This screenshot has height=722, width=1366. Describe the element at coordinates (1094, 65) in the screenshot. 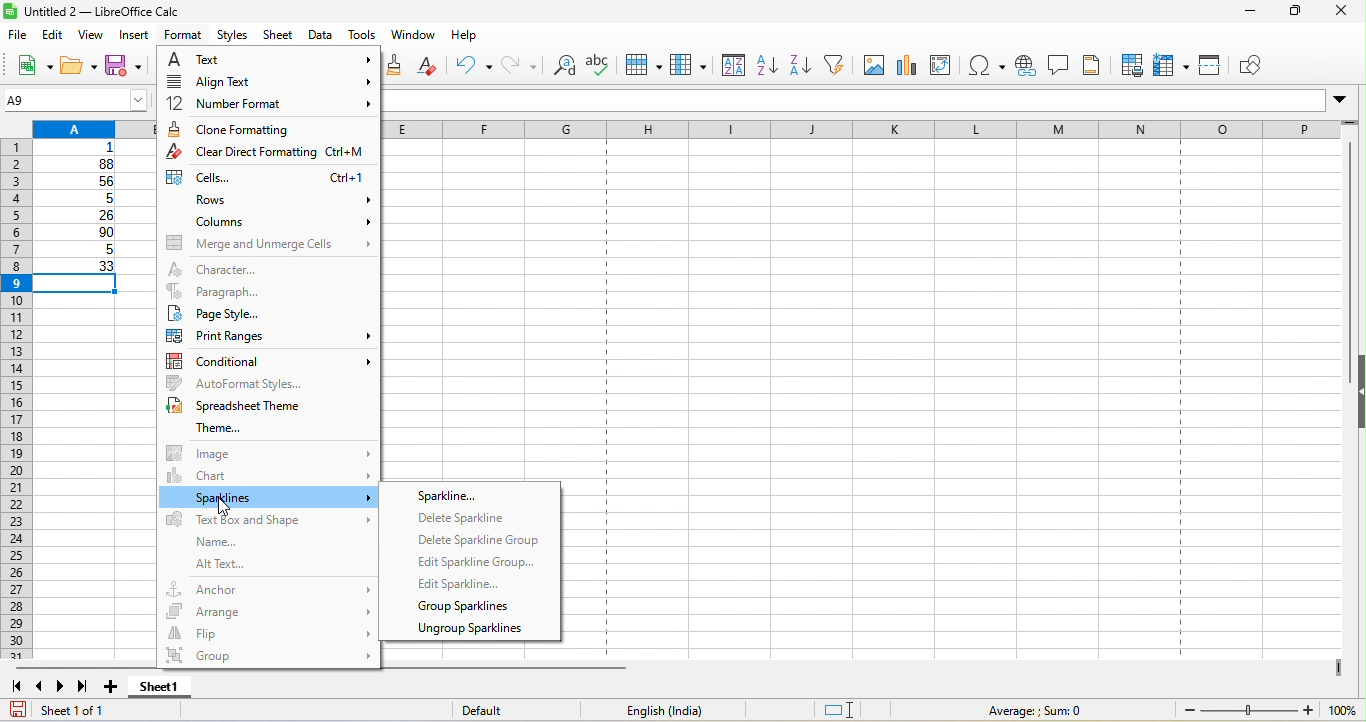

I see `headers and footers` at that location.